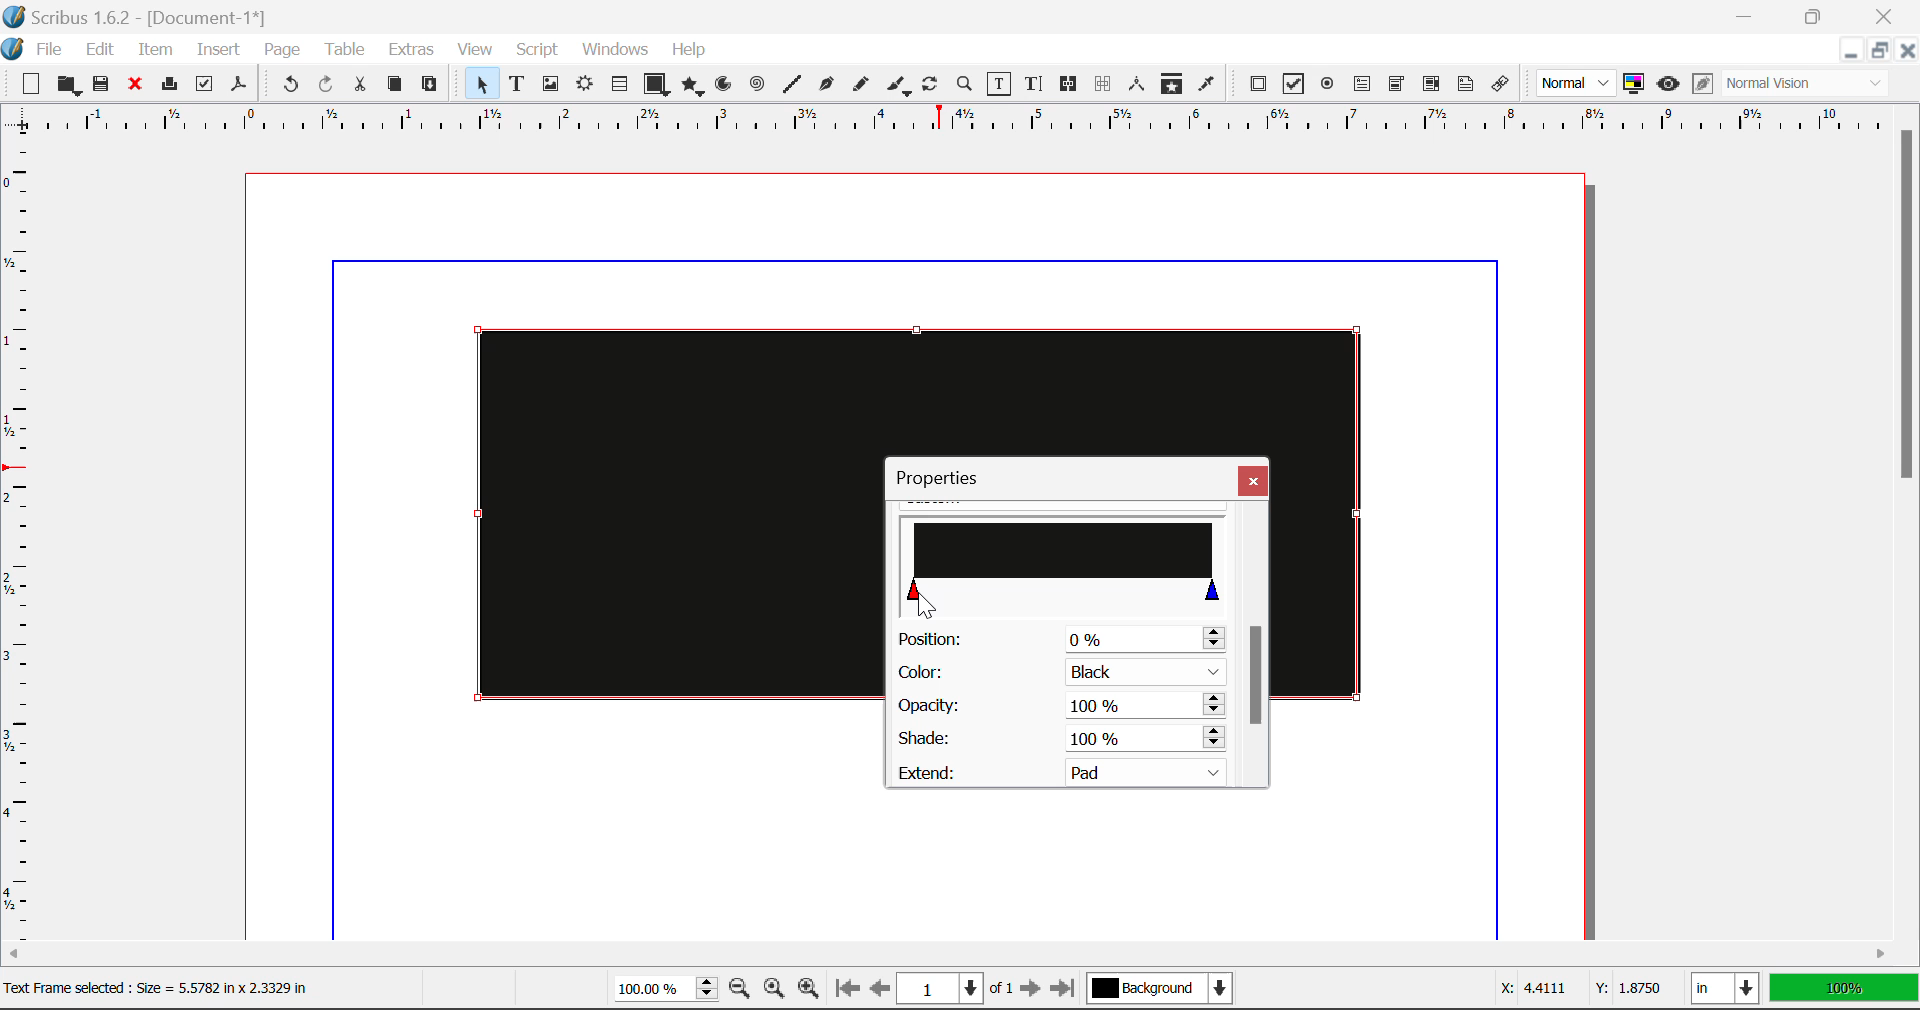  I want to click on Close, so click(1906, 50).